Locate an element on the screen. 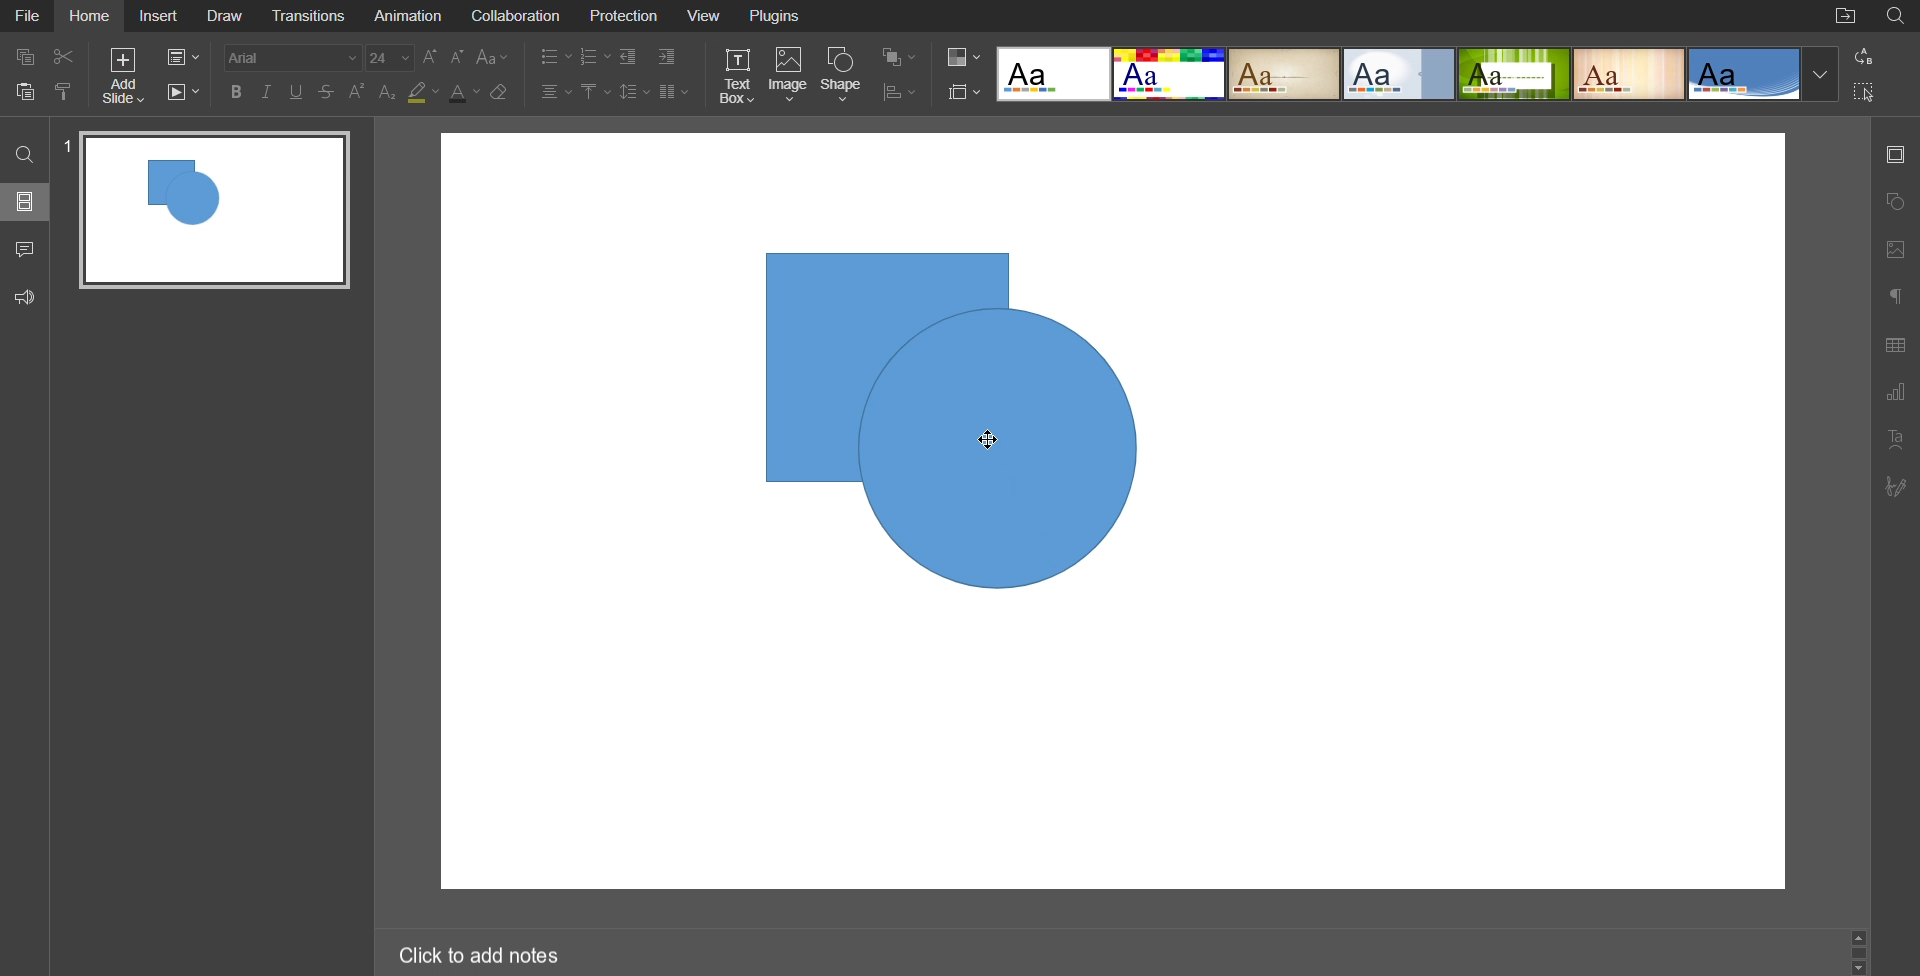 Image resolution: width=1920 pixels, height=976 pixels. Signature is located at coordinates (1894, 486).